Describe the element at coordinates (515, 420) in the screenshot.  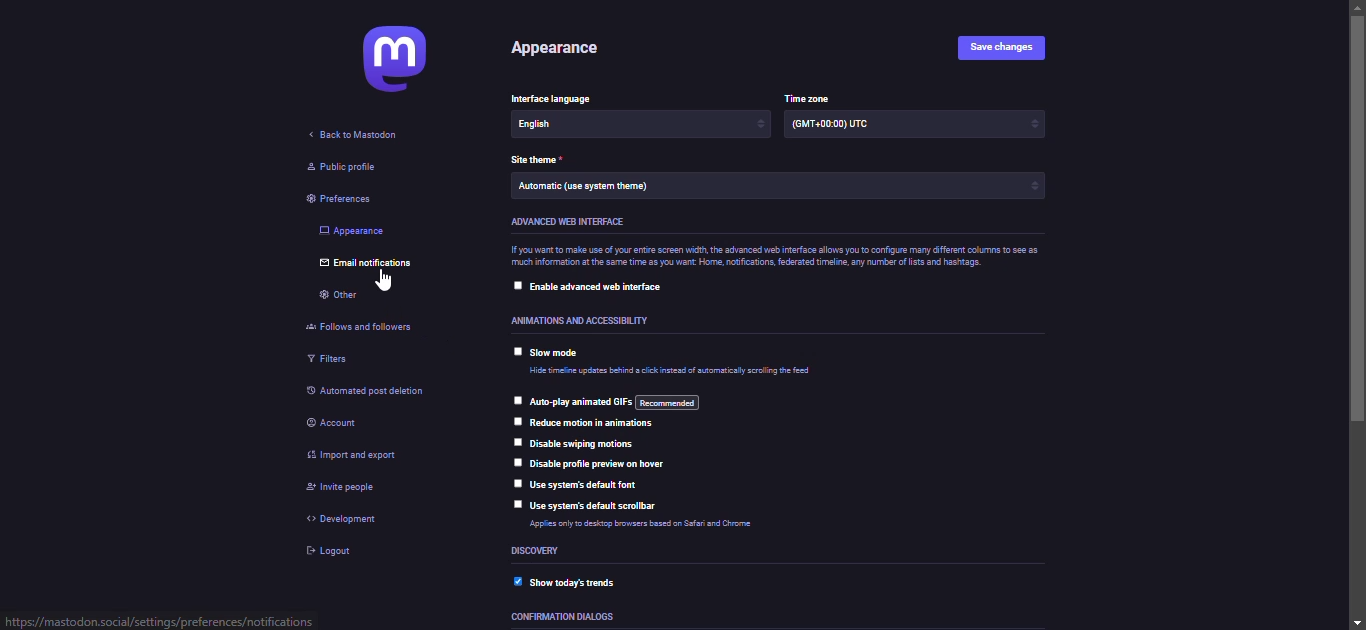
I see `click to select` at that location.